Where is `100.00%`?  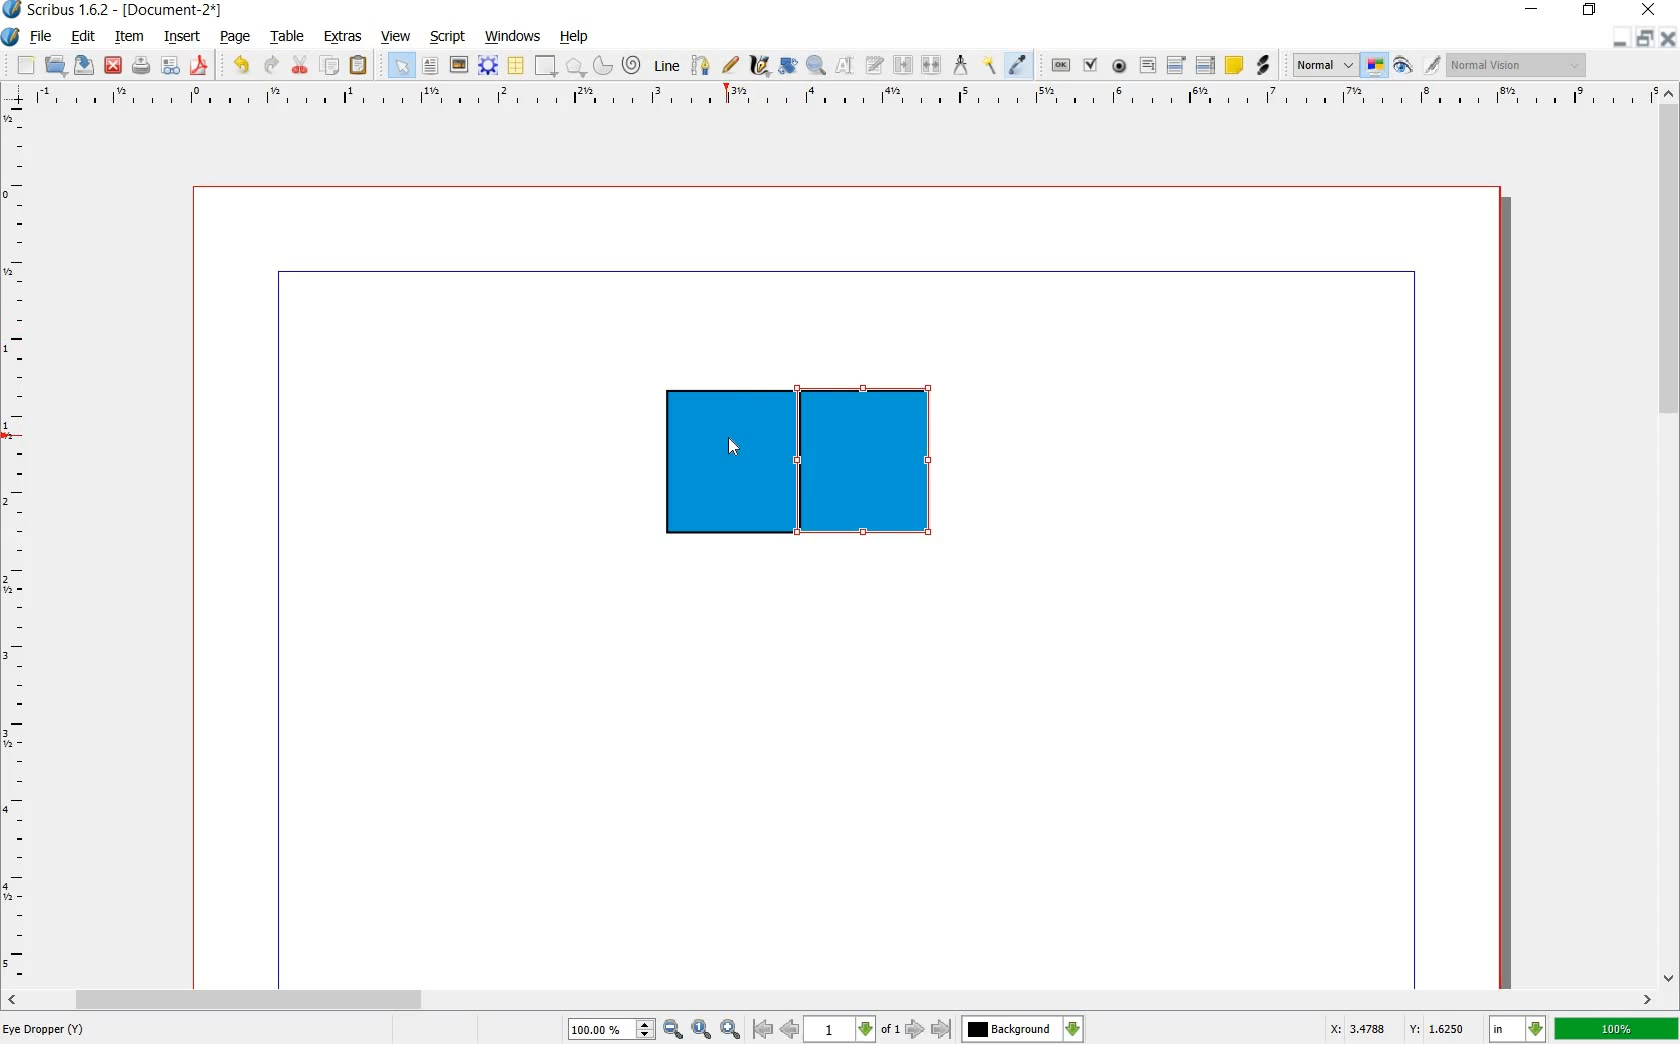 100.00% is located at coordinates (610, 1028).